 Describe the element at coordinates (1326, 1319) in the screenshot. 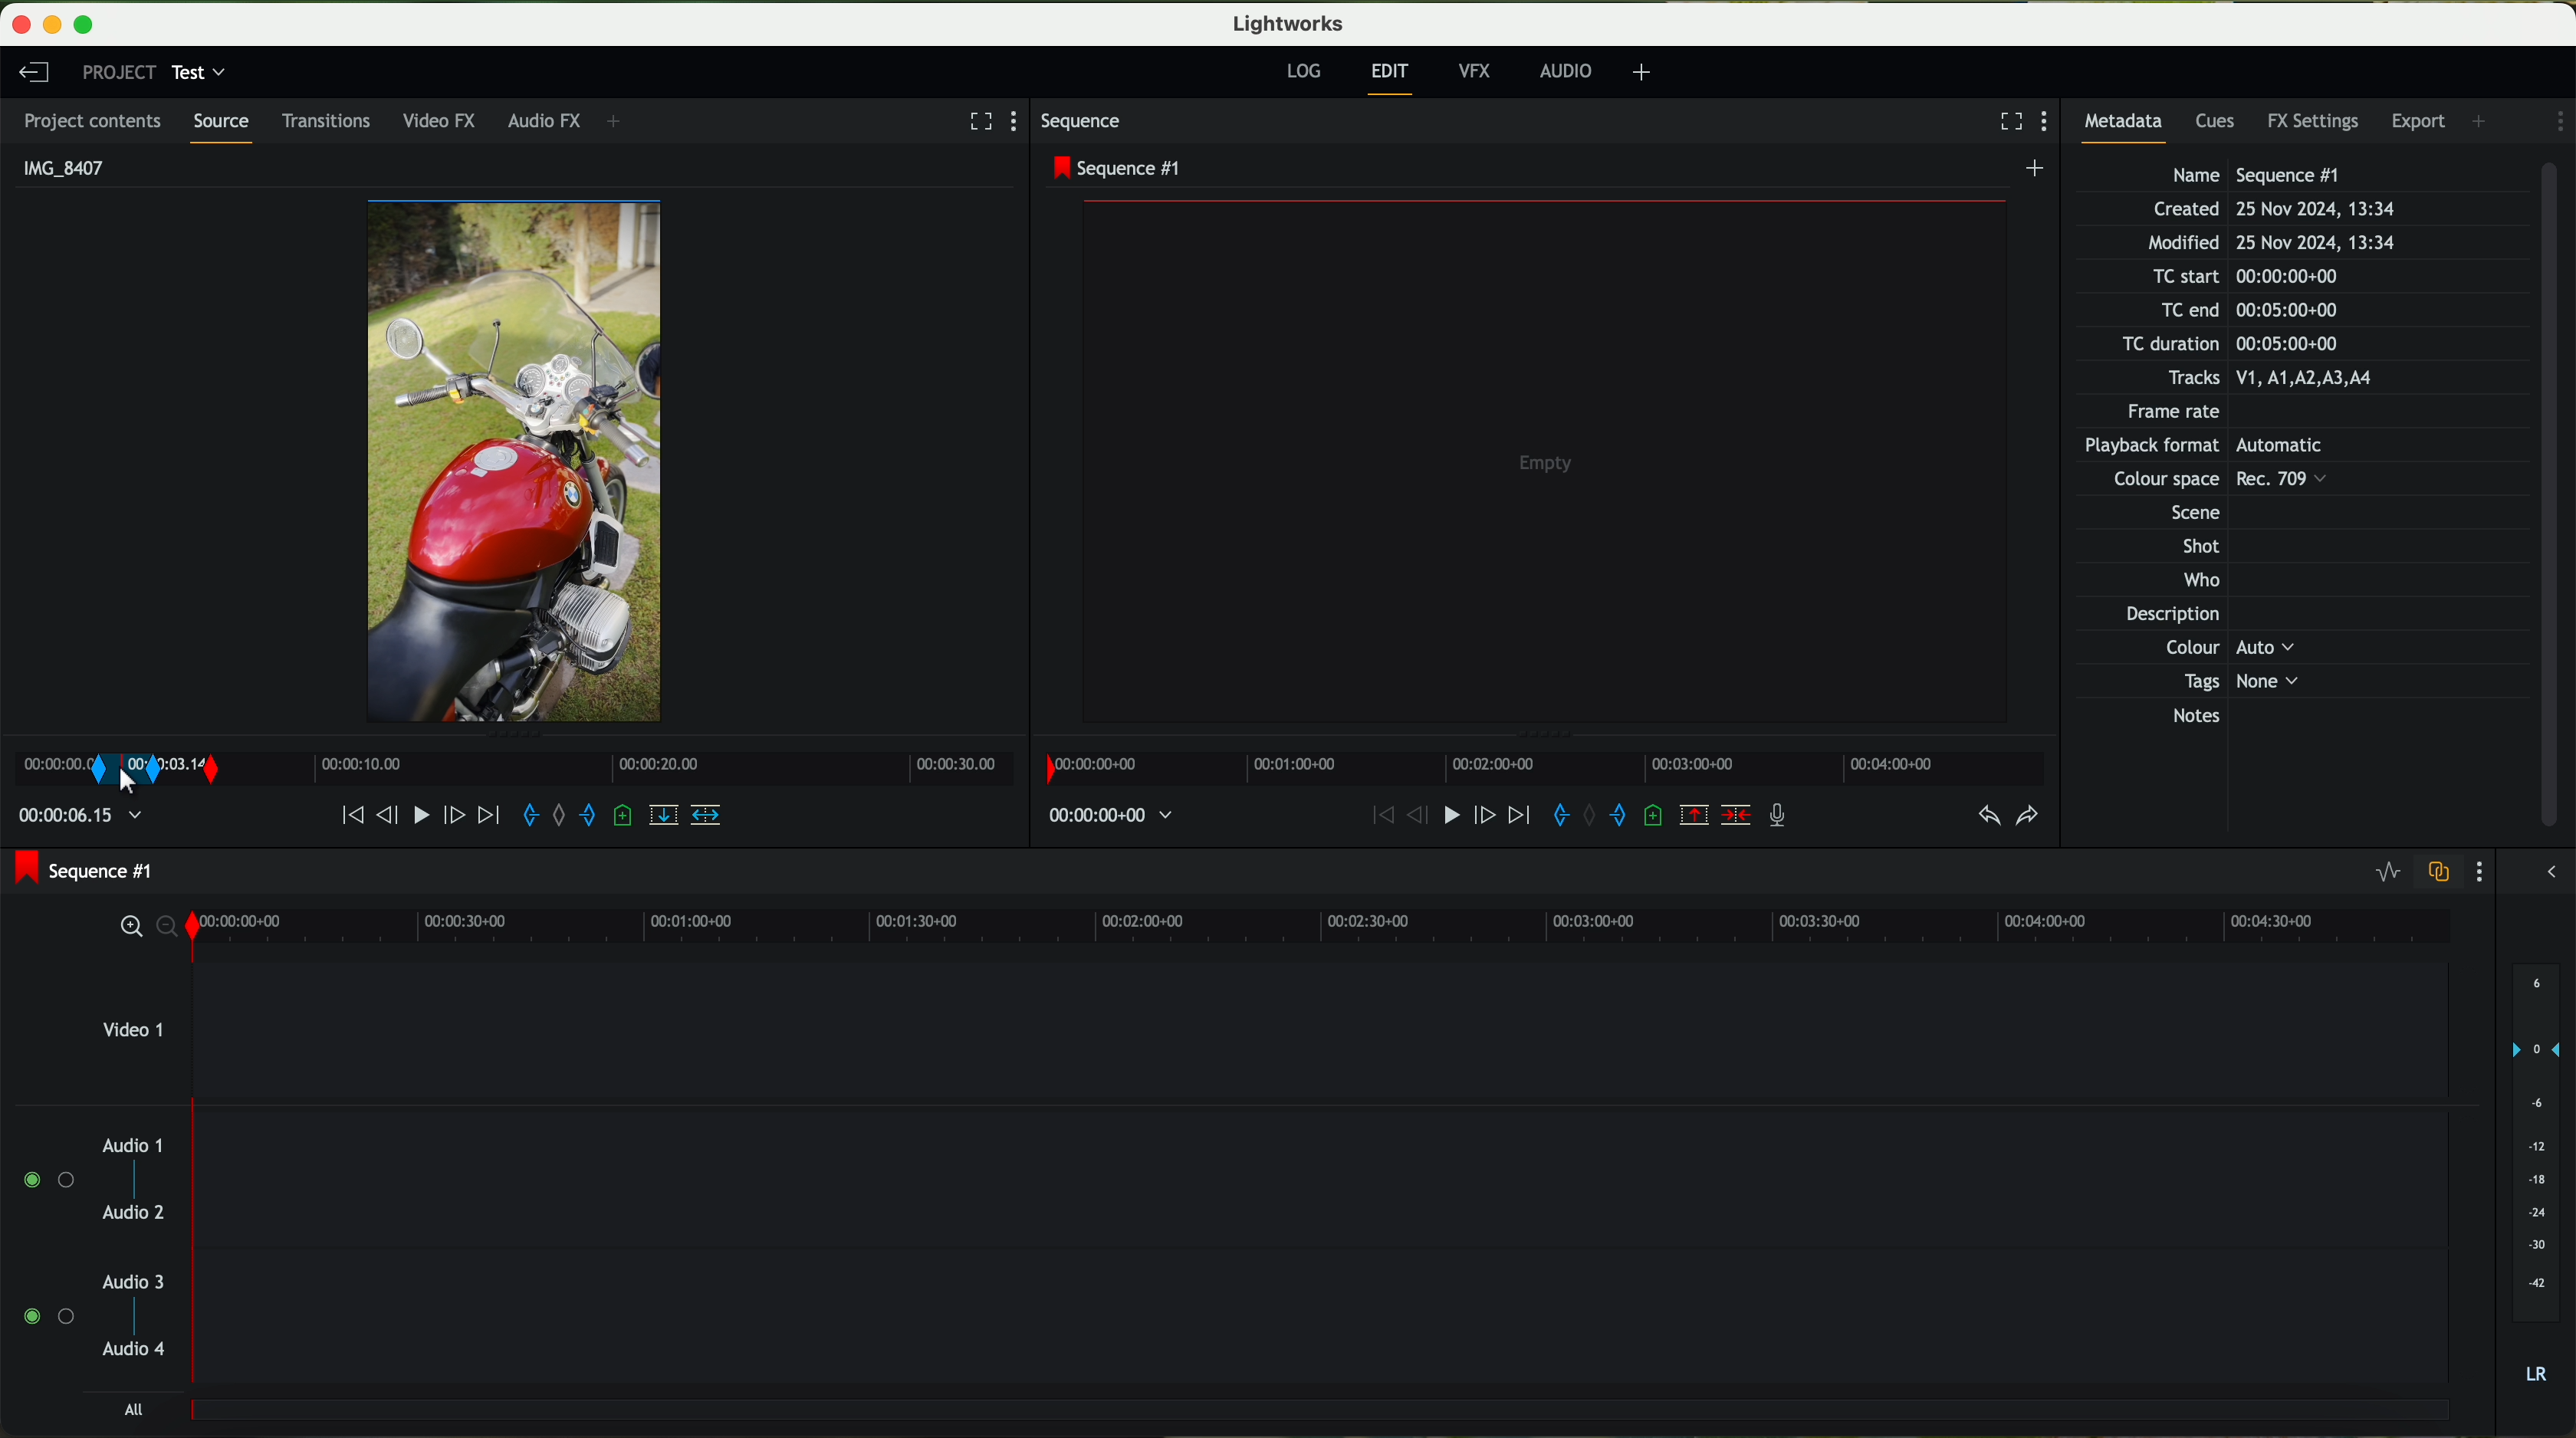

I see `track` at that location.